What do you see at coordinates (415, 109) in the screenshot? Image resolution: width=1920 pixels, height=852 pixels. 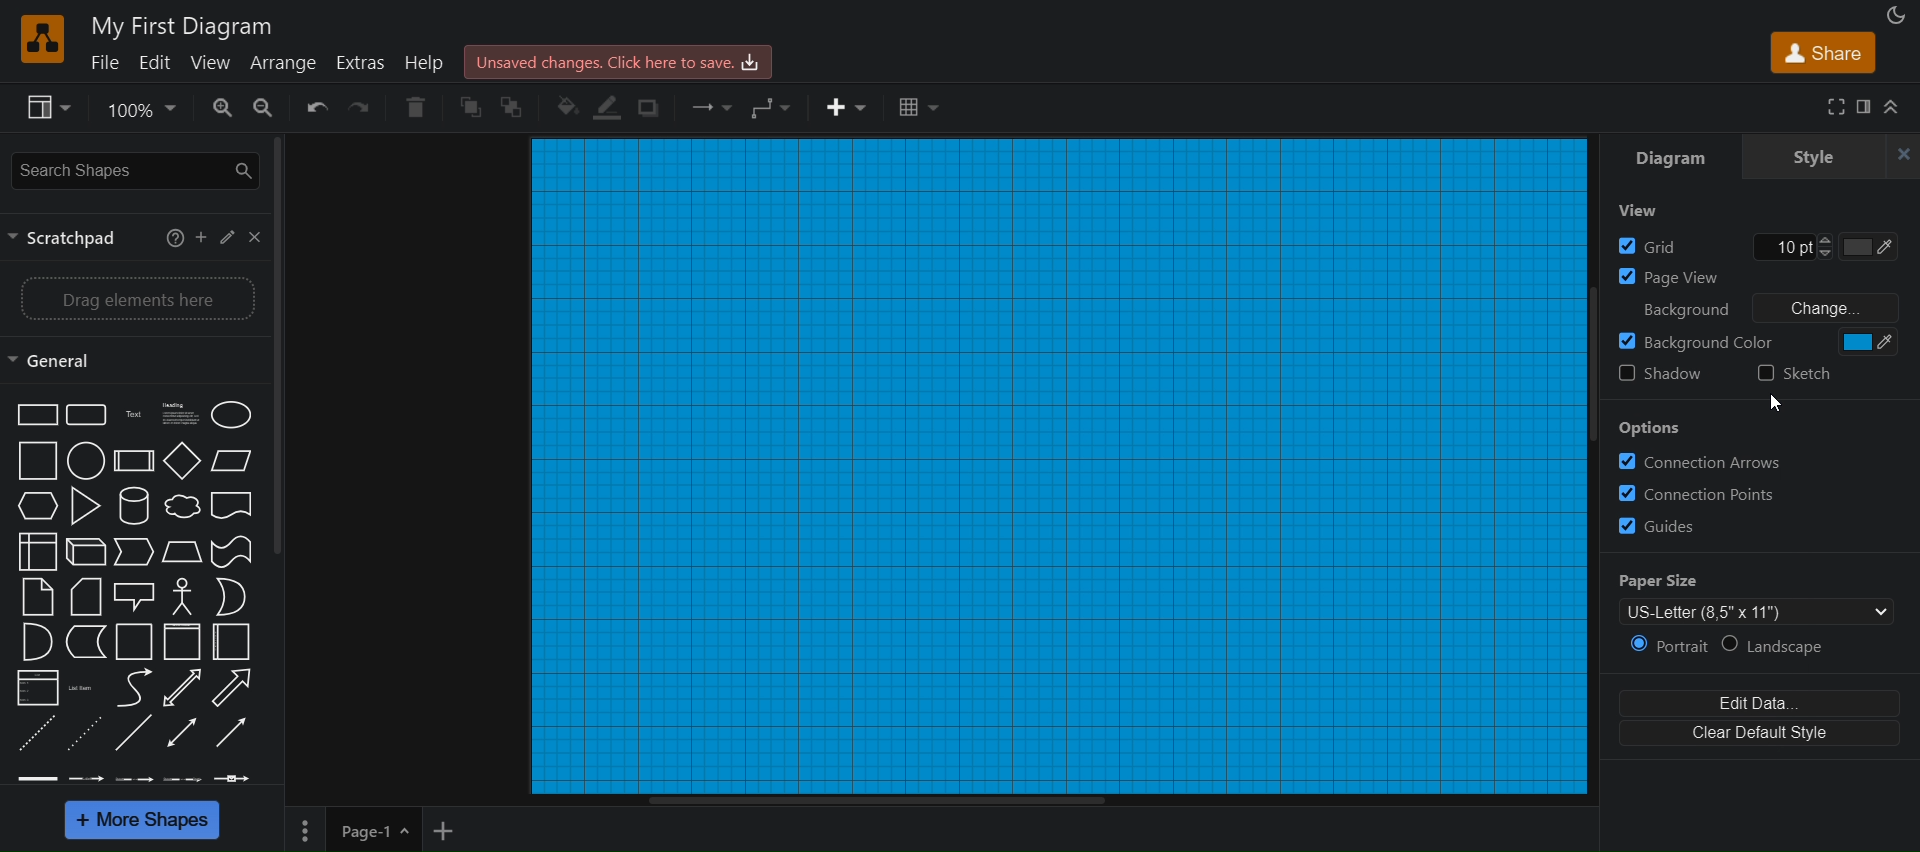 I see `delete` at bounding box center [415, 109].